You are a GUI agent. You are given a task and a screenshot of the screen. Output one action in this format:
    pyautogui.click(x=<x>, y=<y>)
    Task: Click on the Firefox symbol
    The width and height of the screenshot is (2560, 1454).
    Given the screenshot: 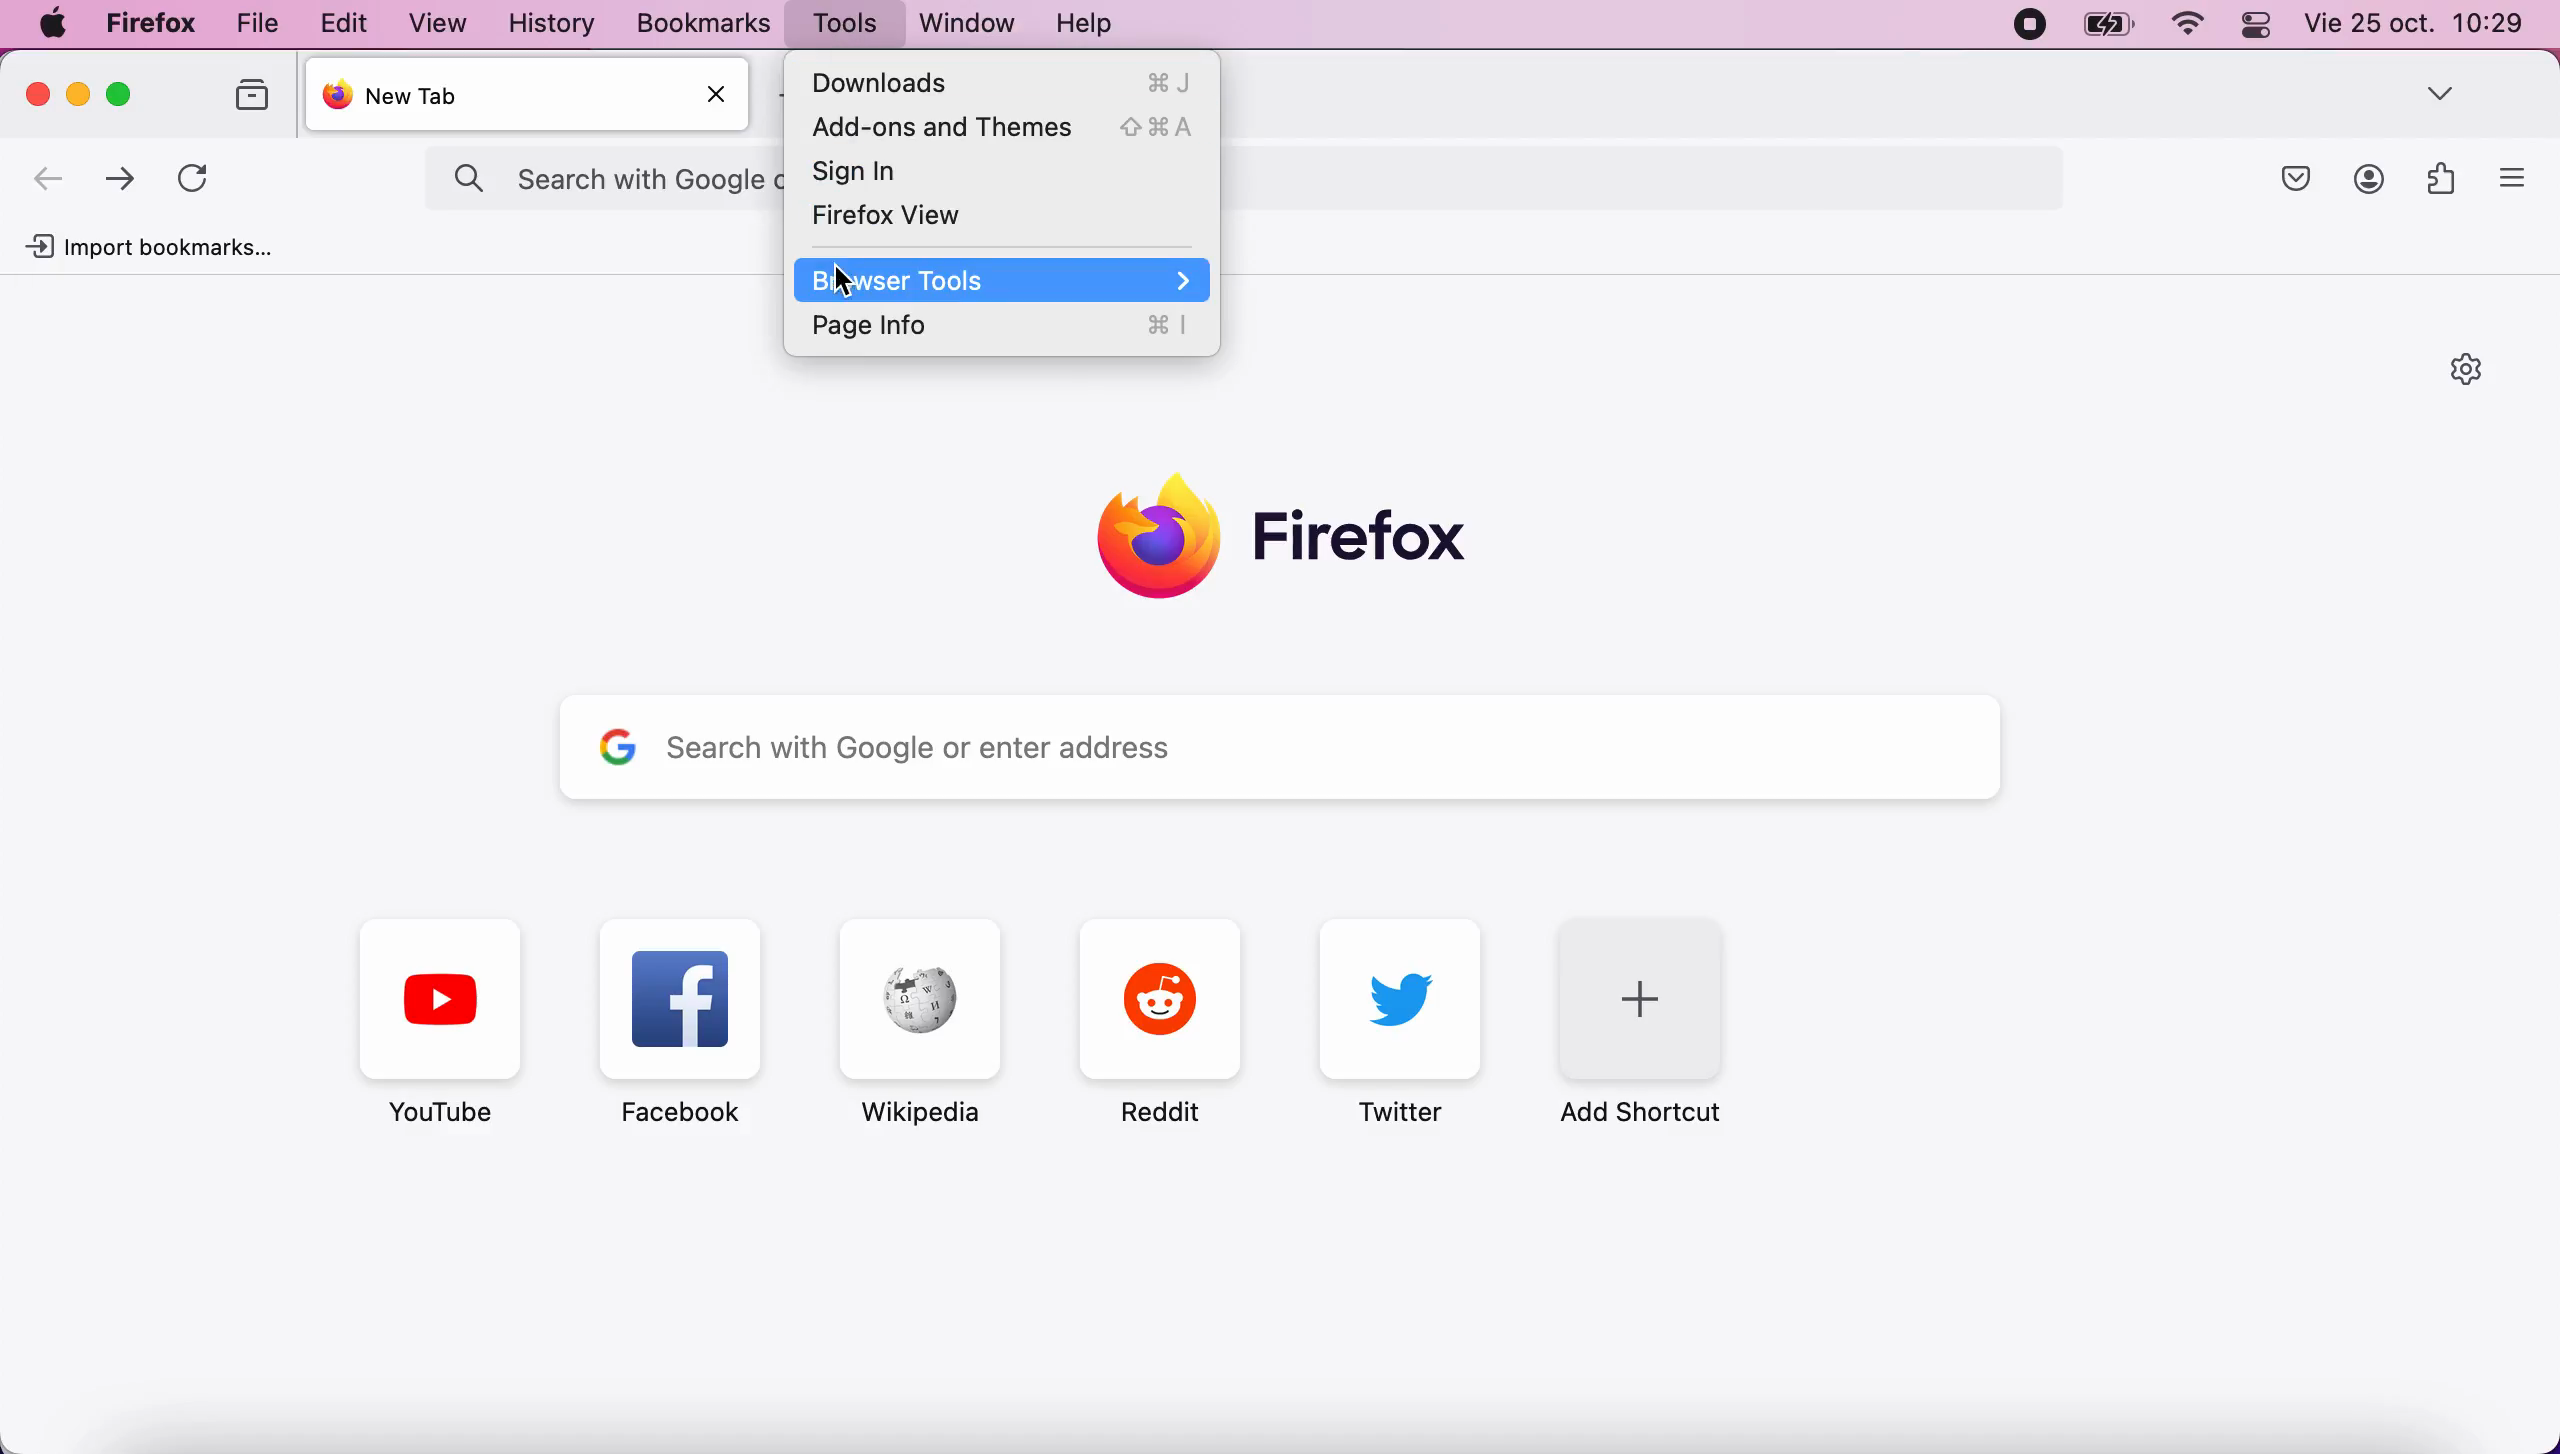 What is the action you would take?
    pyautogui.click(x=1287, y=541)
    